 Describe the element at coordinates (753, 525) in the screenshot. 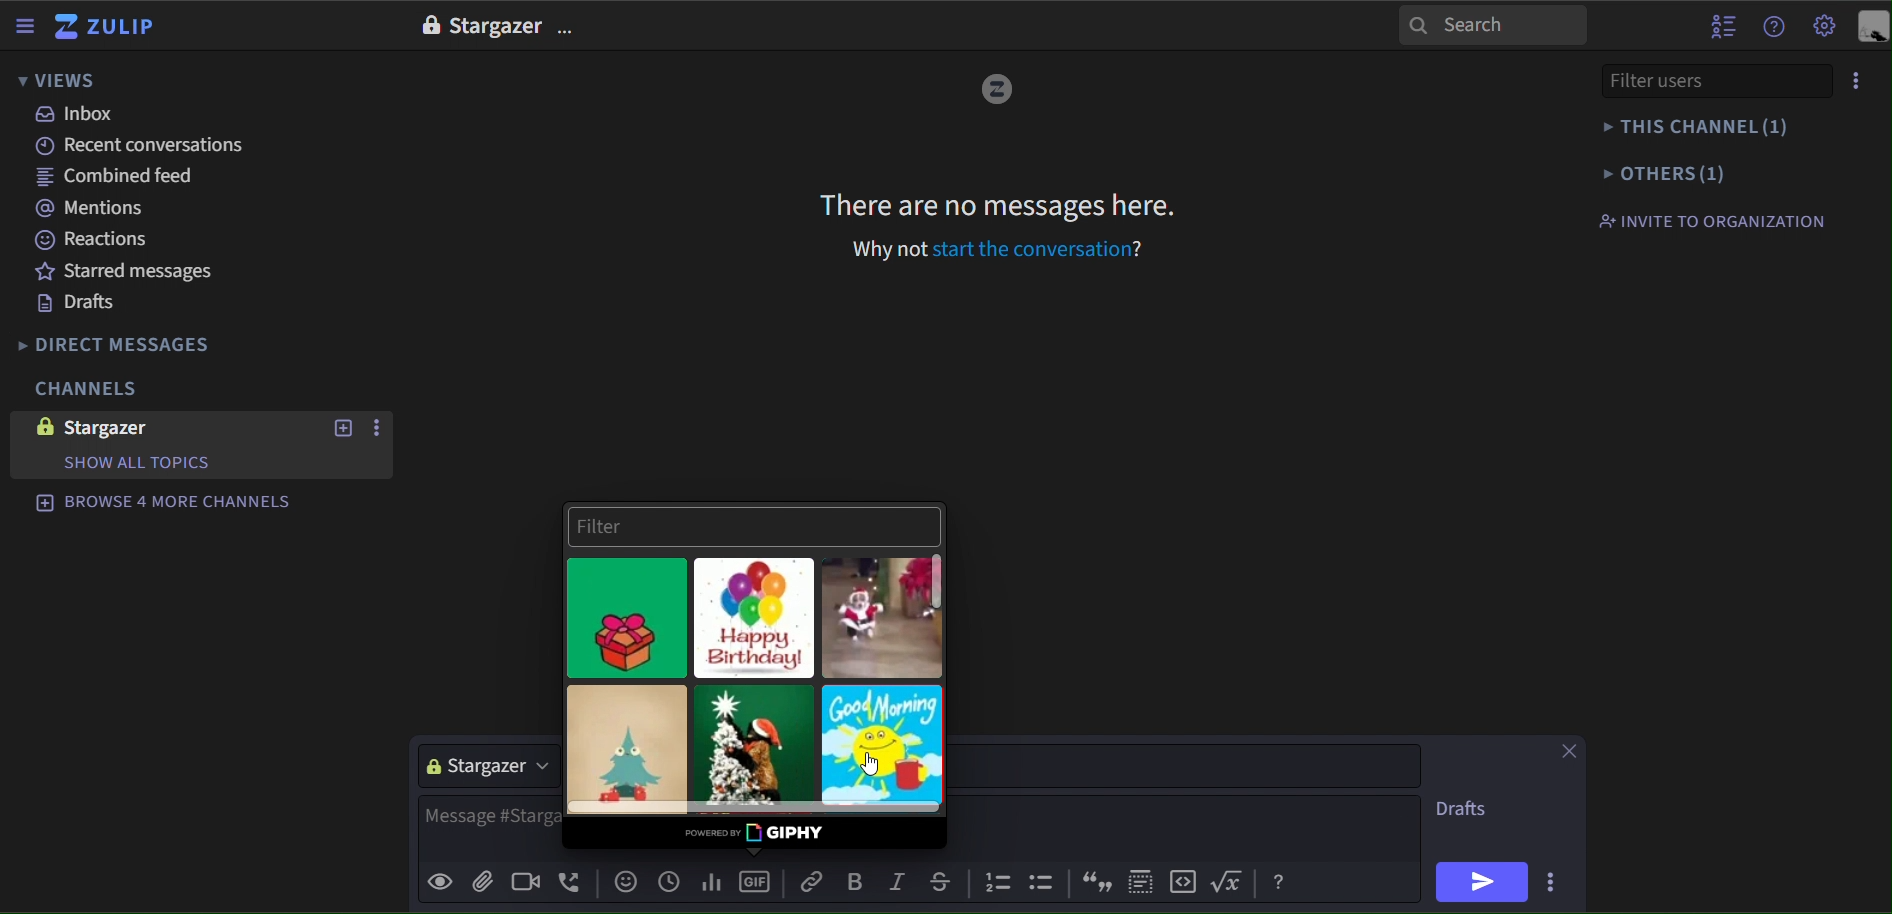

I see `filter` at that location.